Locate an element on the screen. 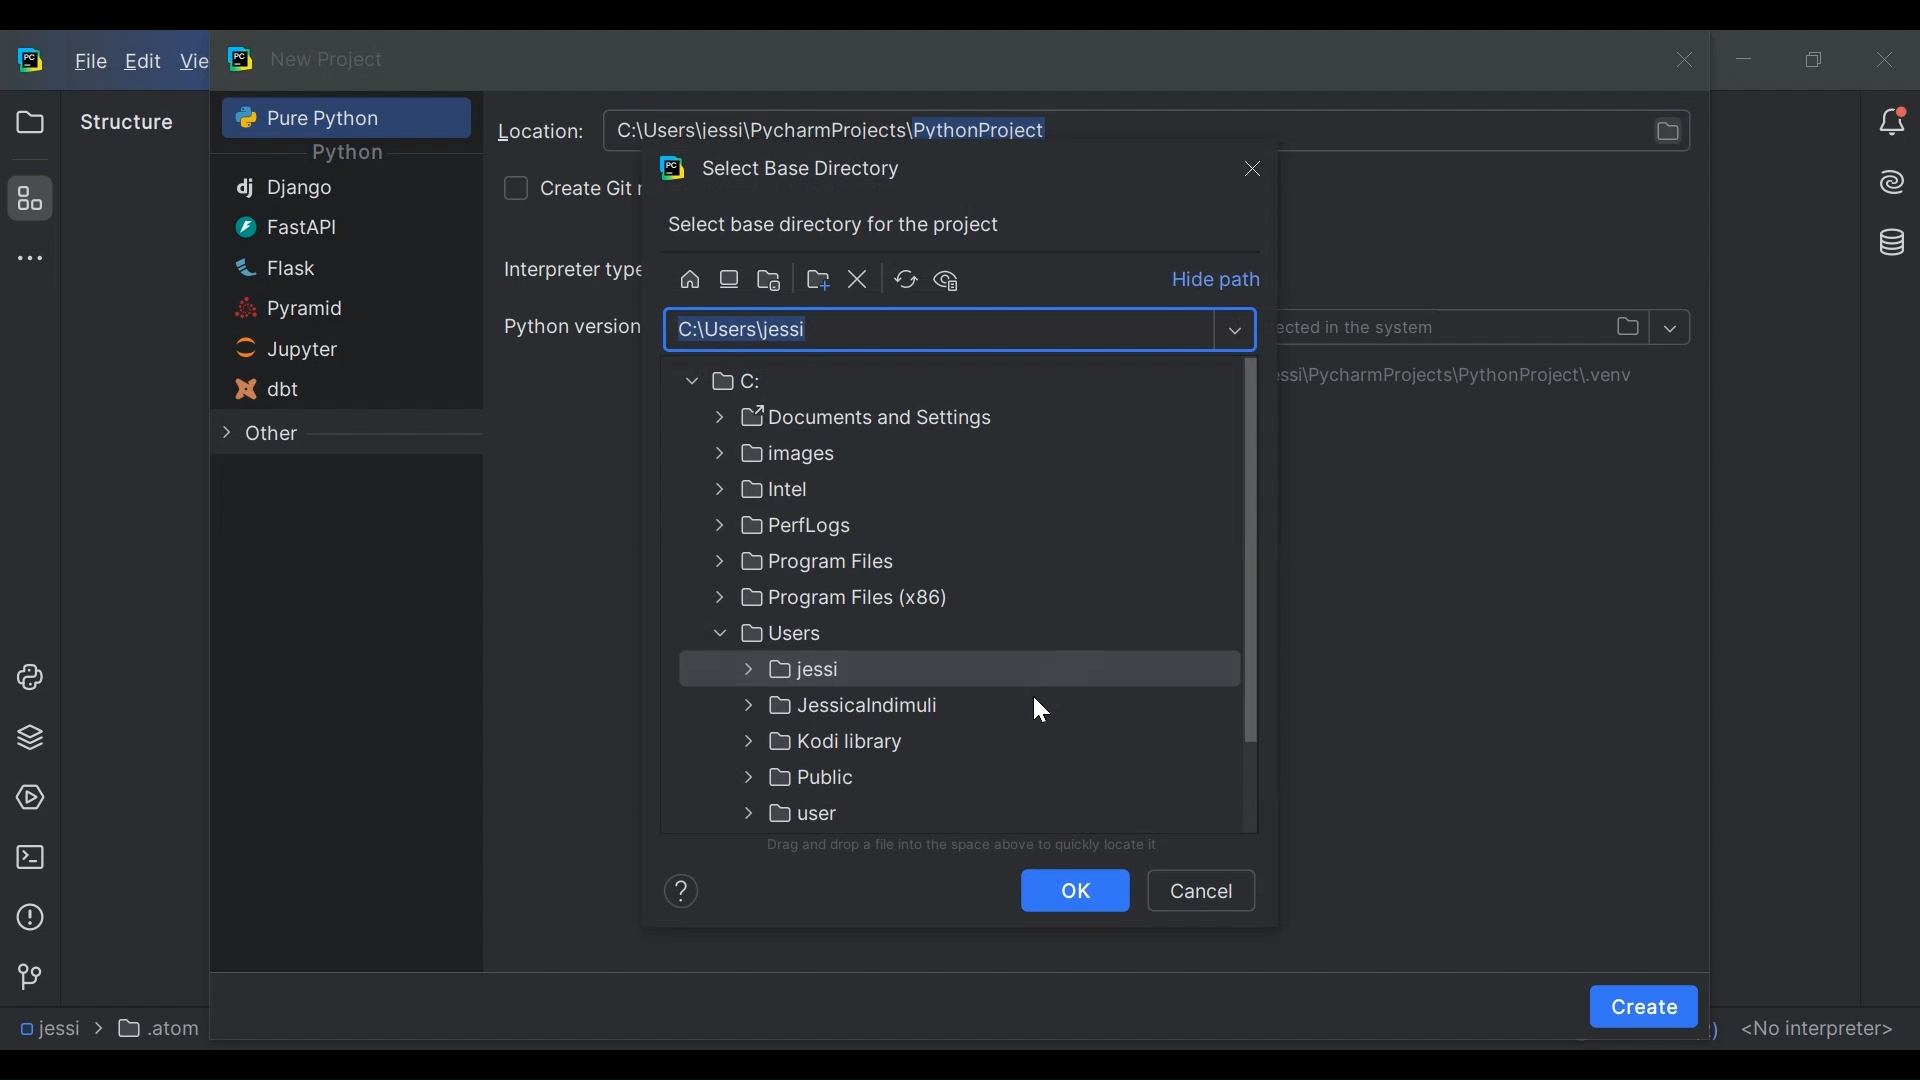 Image resolution: width=1920 pixels, height=1080 pixels. File is located at coordinates (88, 63).